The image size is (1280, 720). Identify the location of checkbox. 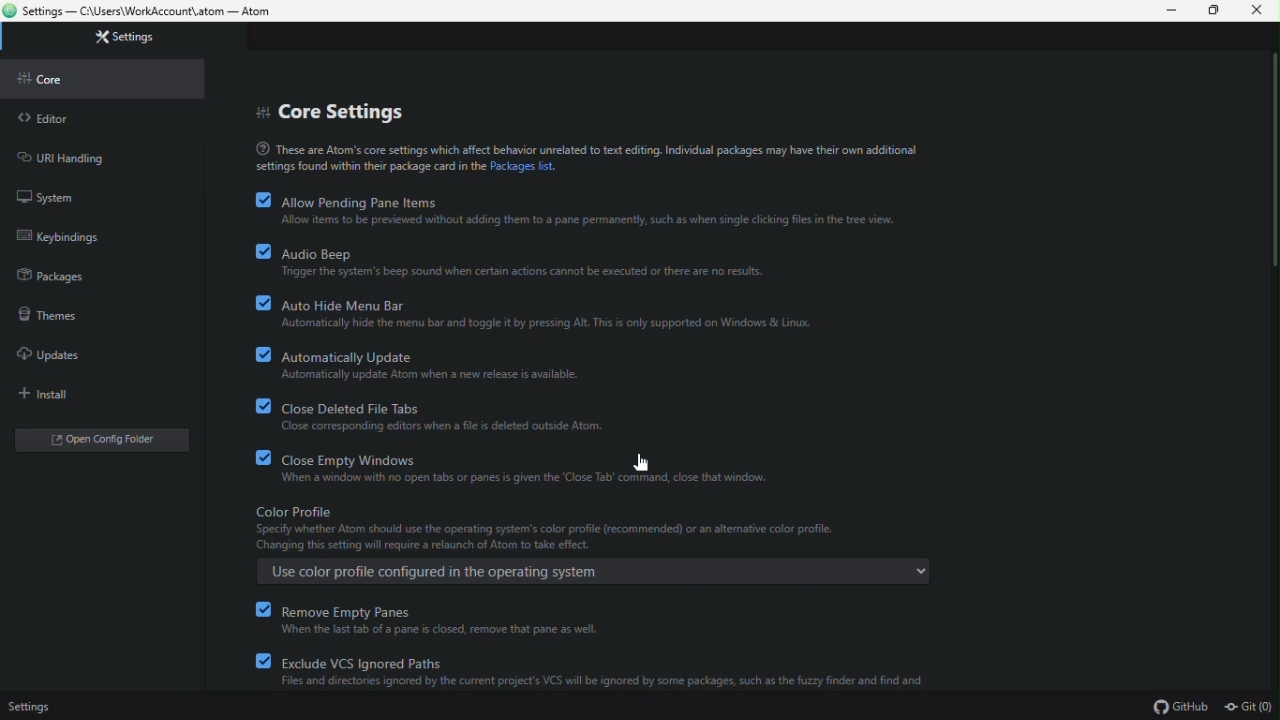
(261, 608).